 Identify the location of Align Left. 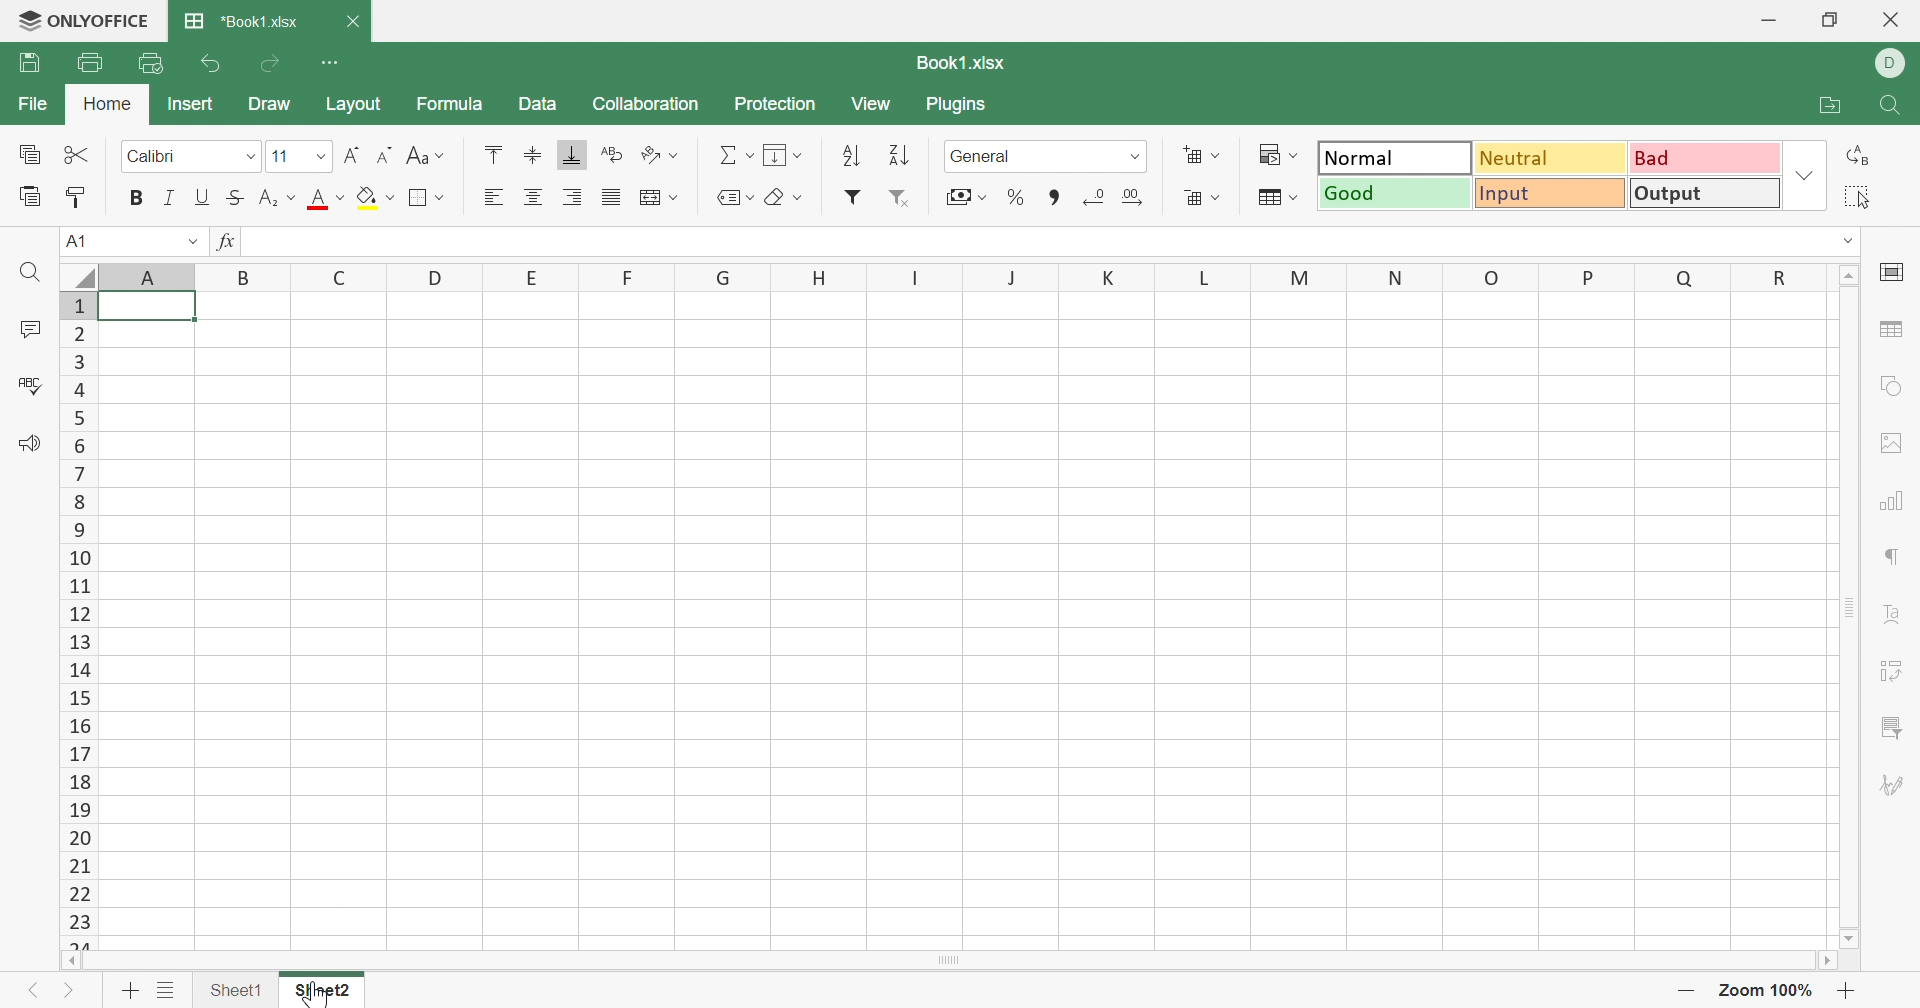
(493, 197).